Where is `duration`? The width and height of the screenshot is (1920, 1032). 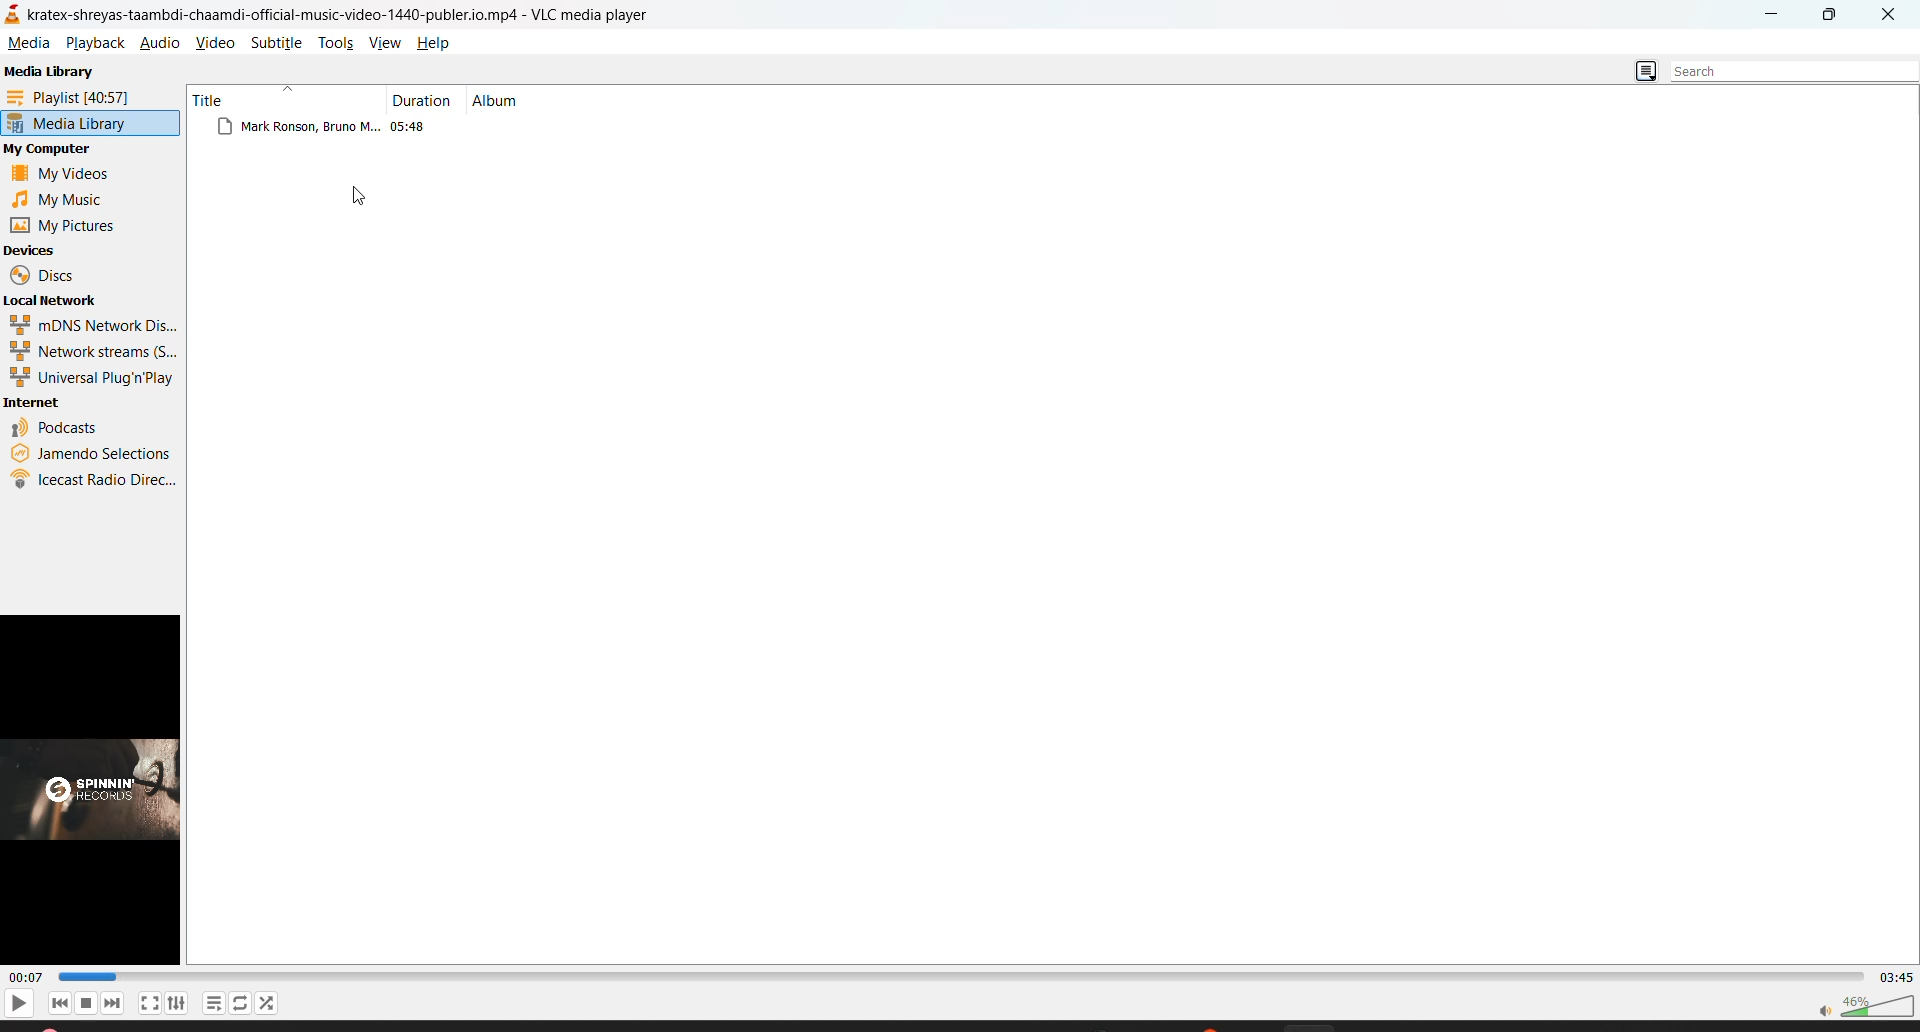
duration is located at coordinates (424, 97).